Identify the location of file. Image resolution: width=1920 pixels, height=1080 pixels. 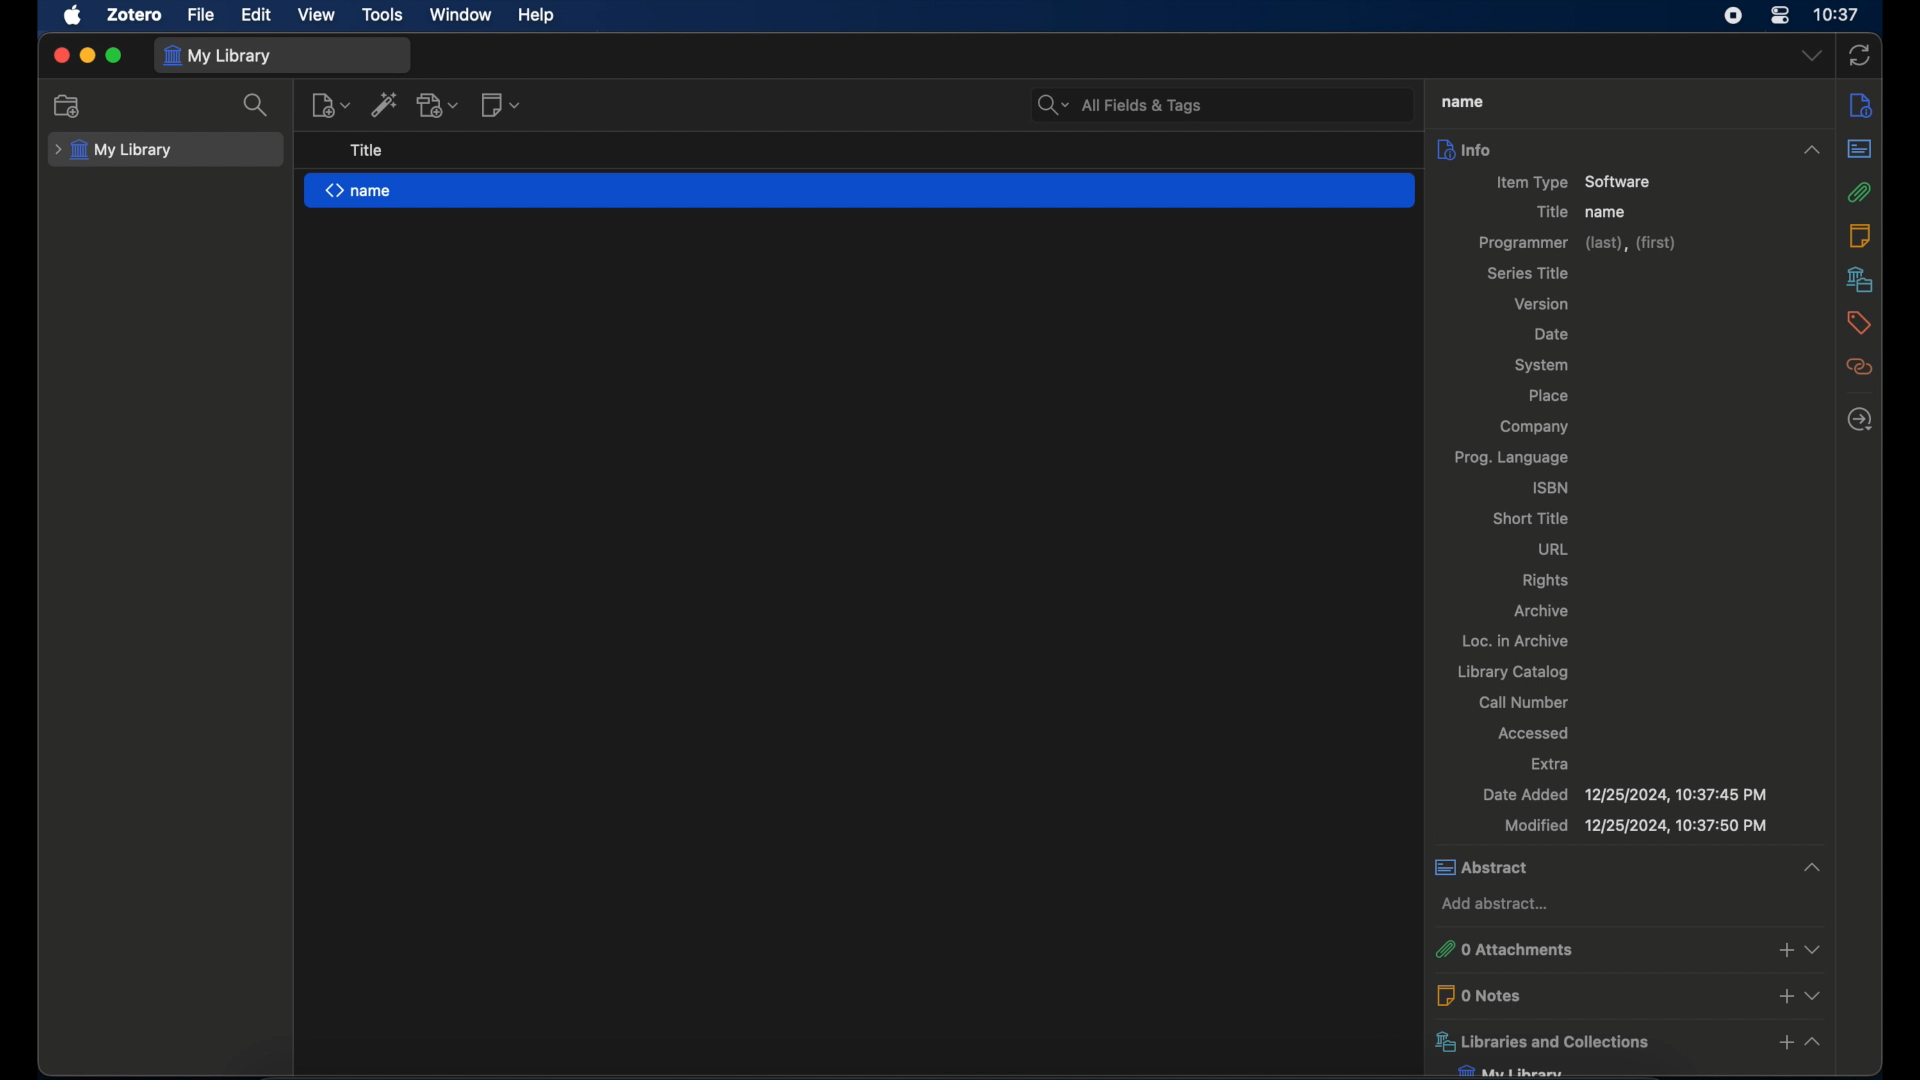
(202, 16).